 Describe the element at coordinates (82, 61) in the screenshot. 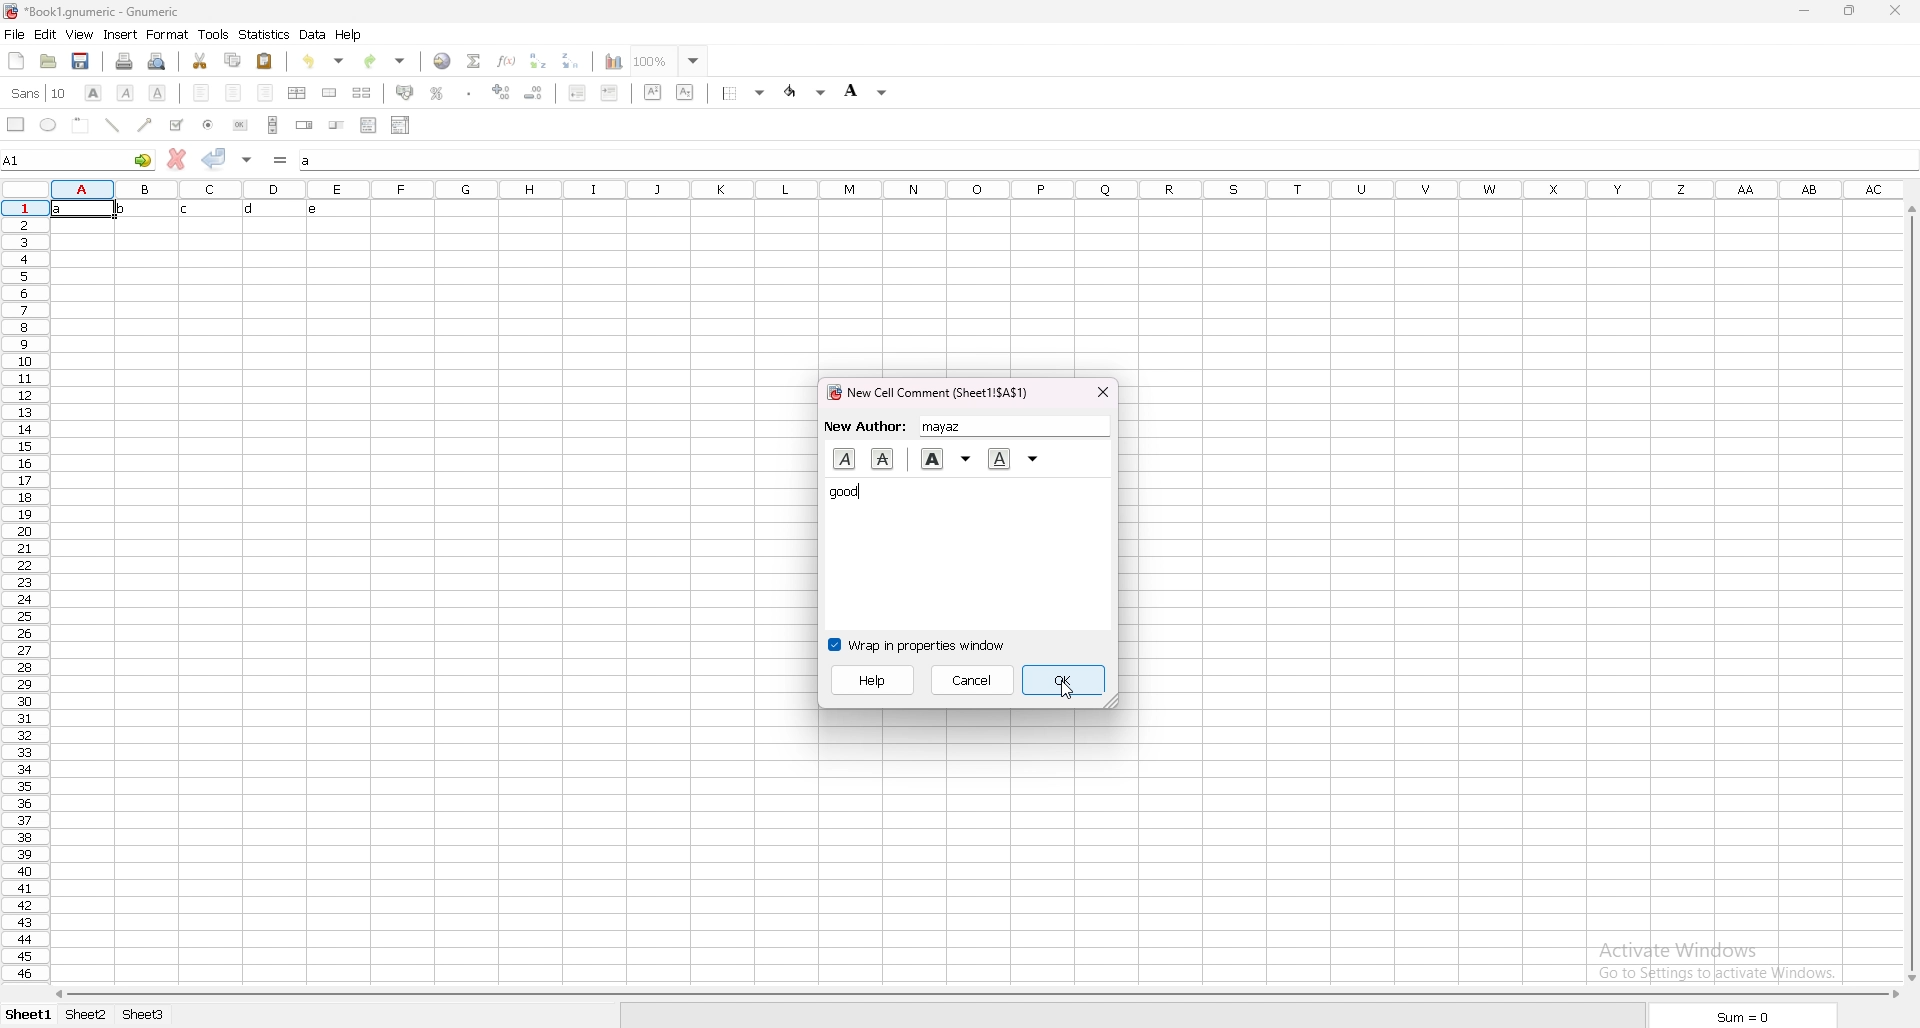

I see `save` at that location.